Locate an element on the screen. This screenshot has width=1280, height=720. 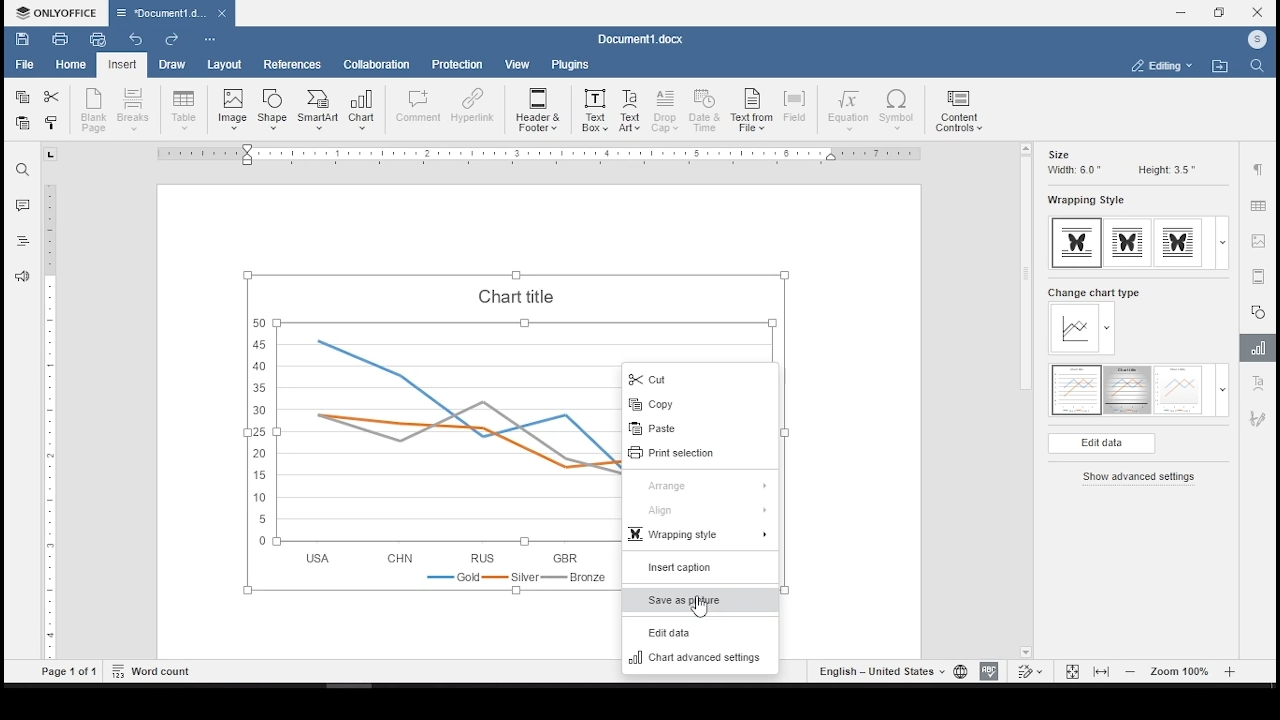
insert is located at coordinates (123, 64).